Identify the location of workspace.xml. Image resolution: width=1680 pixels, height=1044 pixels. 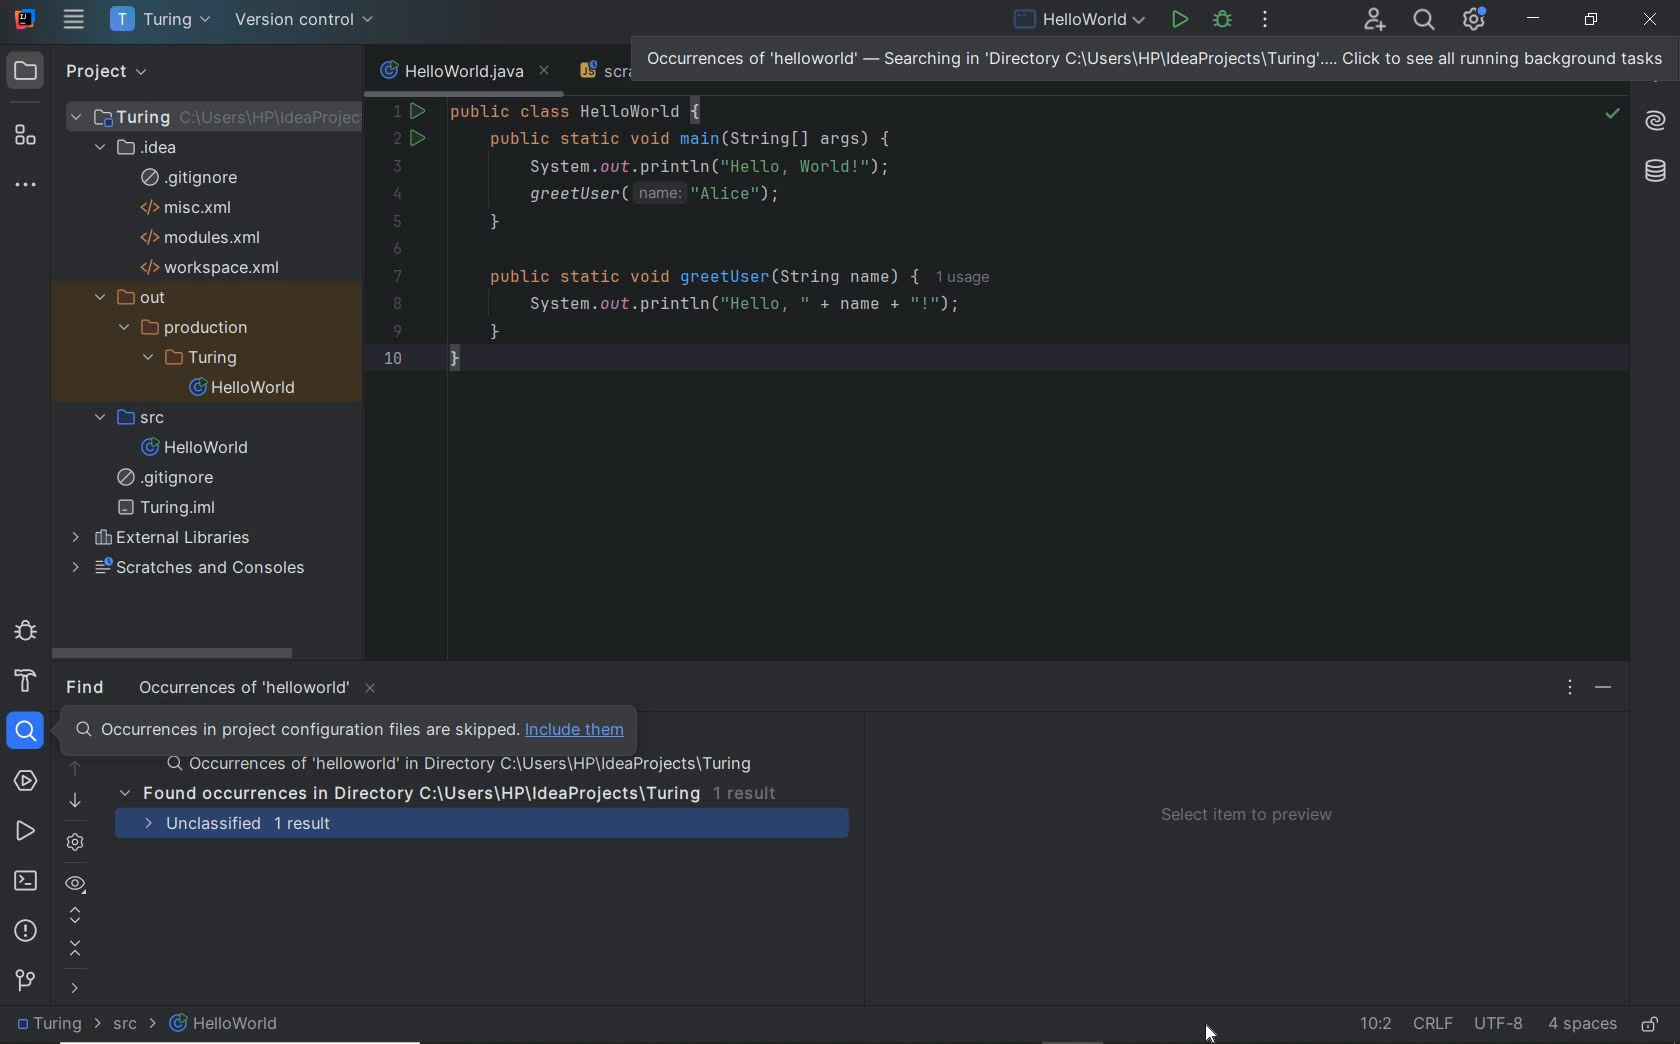
(216, 267).